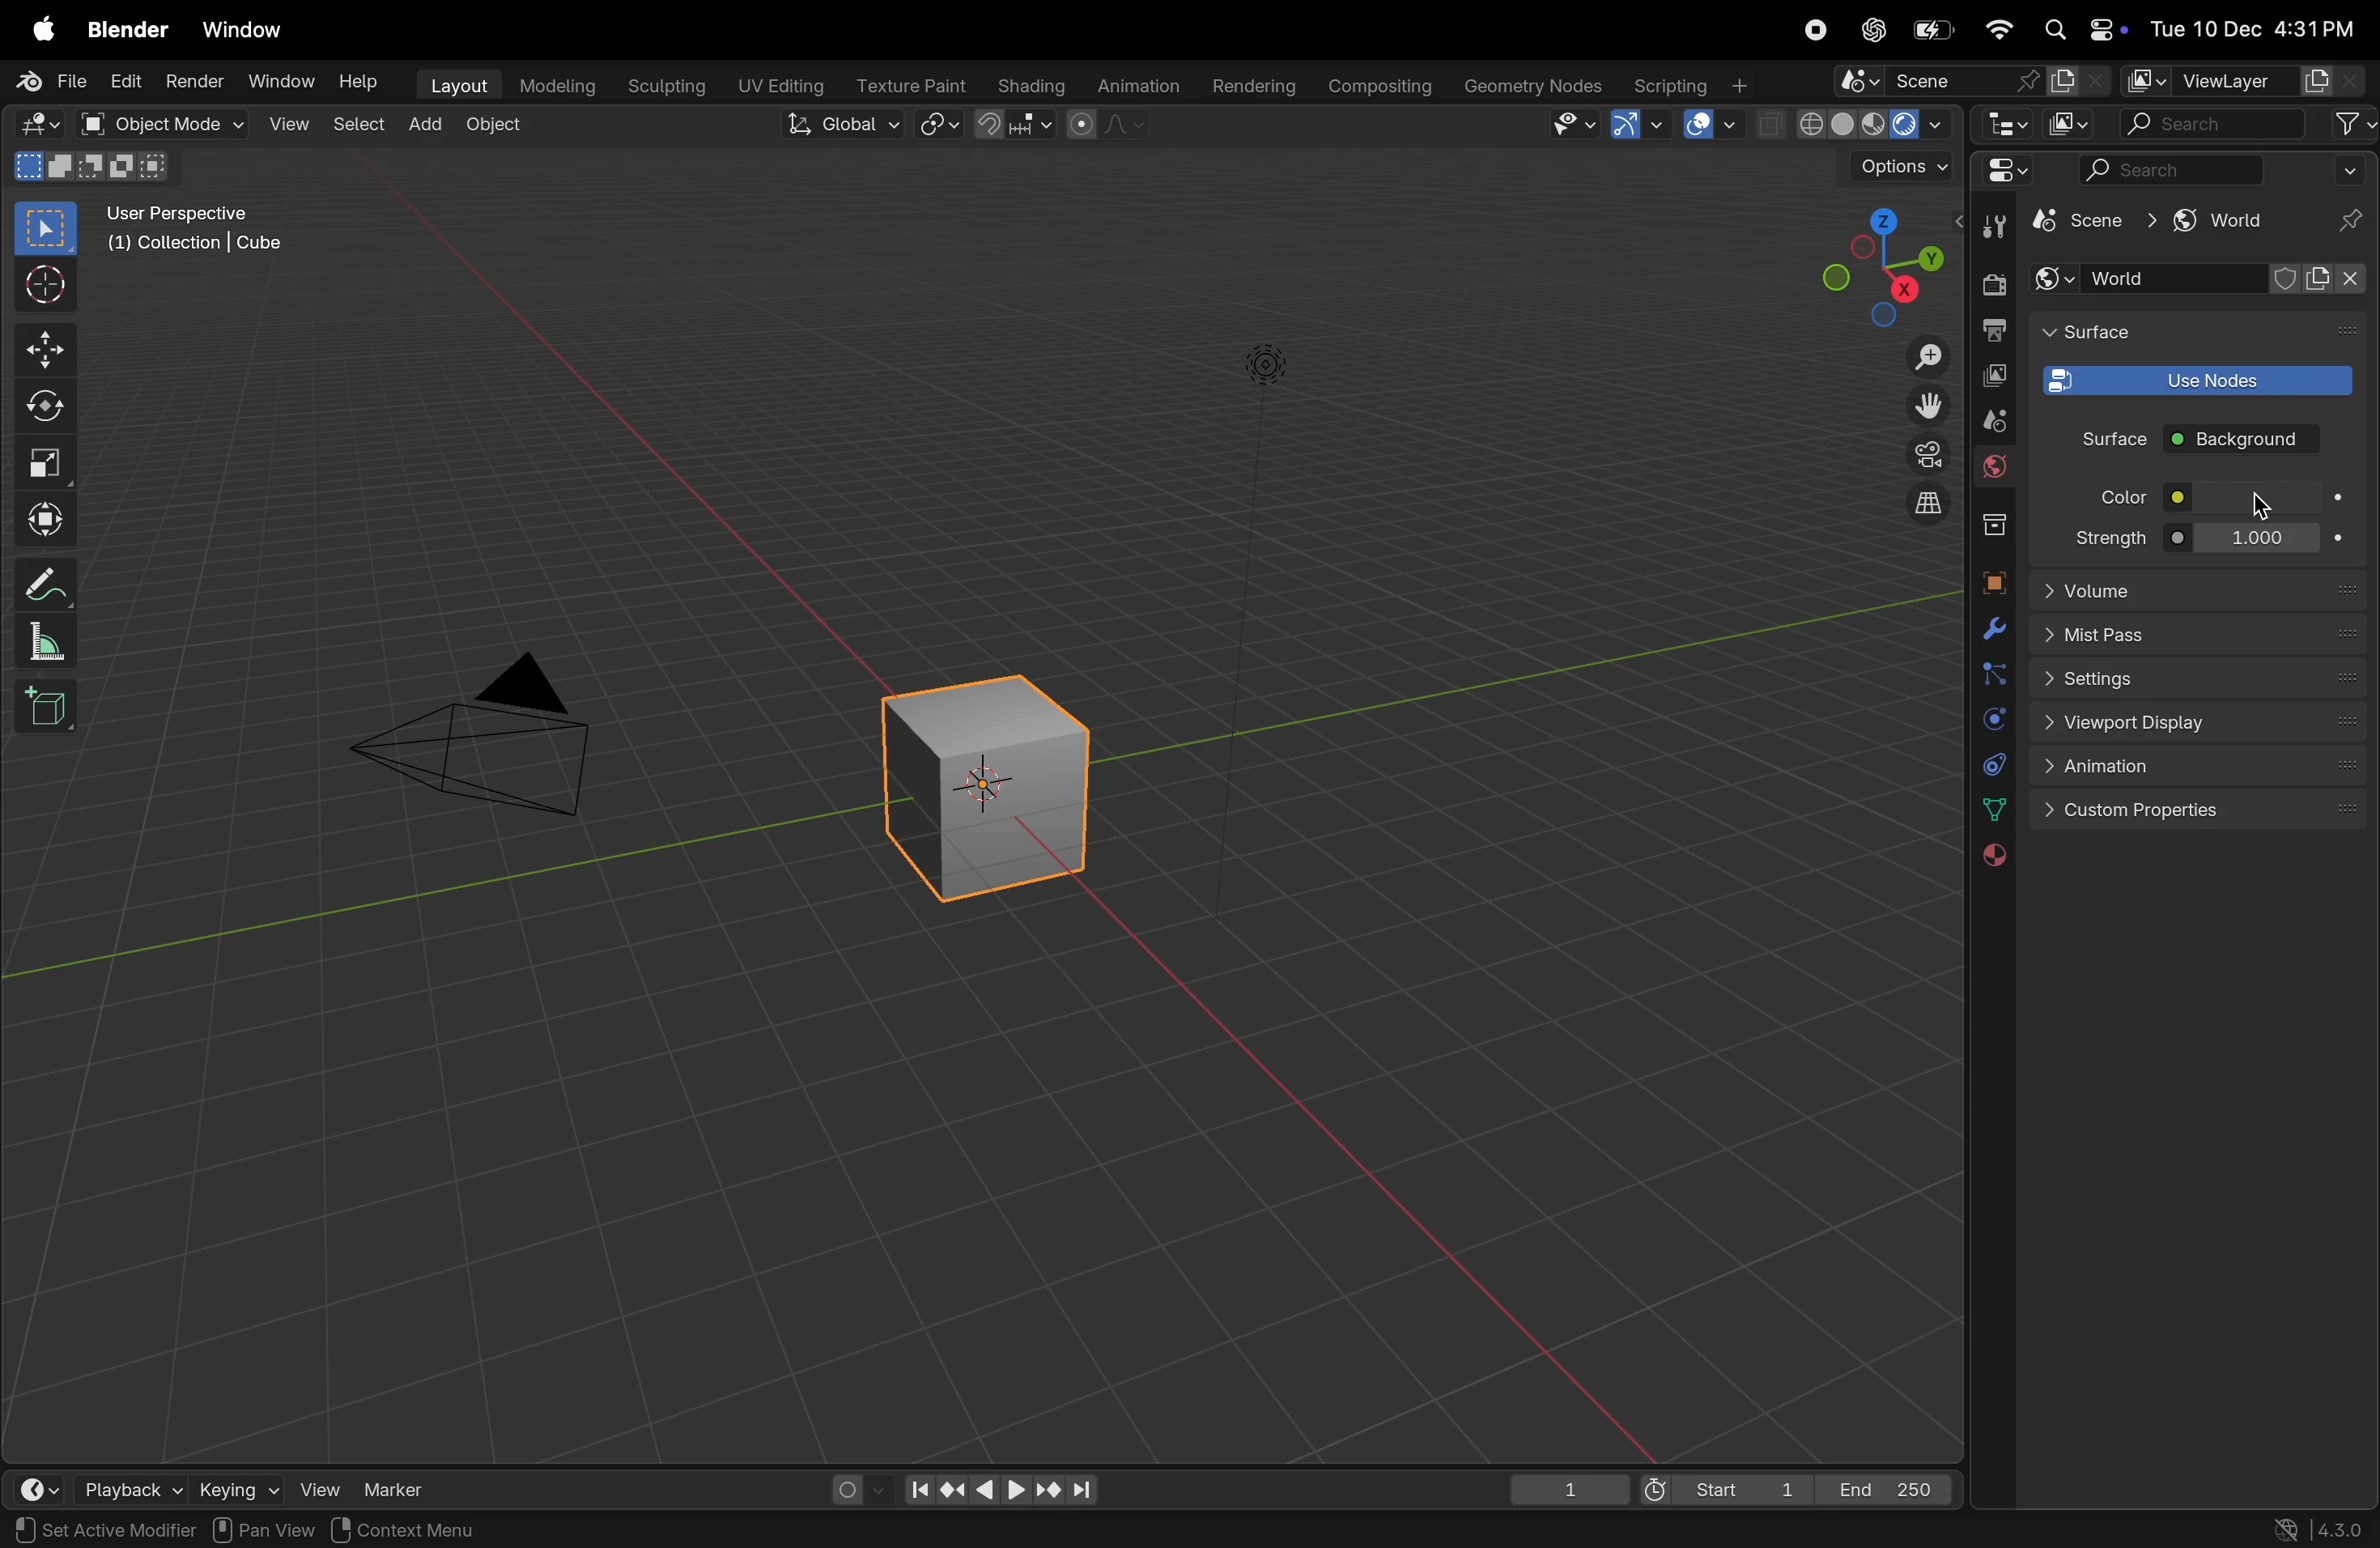 The height and width of the screenshot is (1548, 2380). What do you see at coordinates (1998, 29) in the screenshot?
I see `wifi` at bounding box center [1998, 29].